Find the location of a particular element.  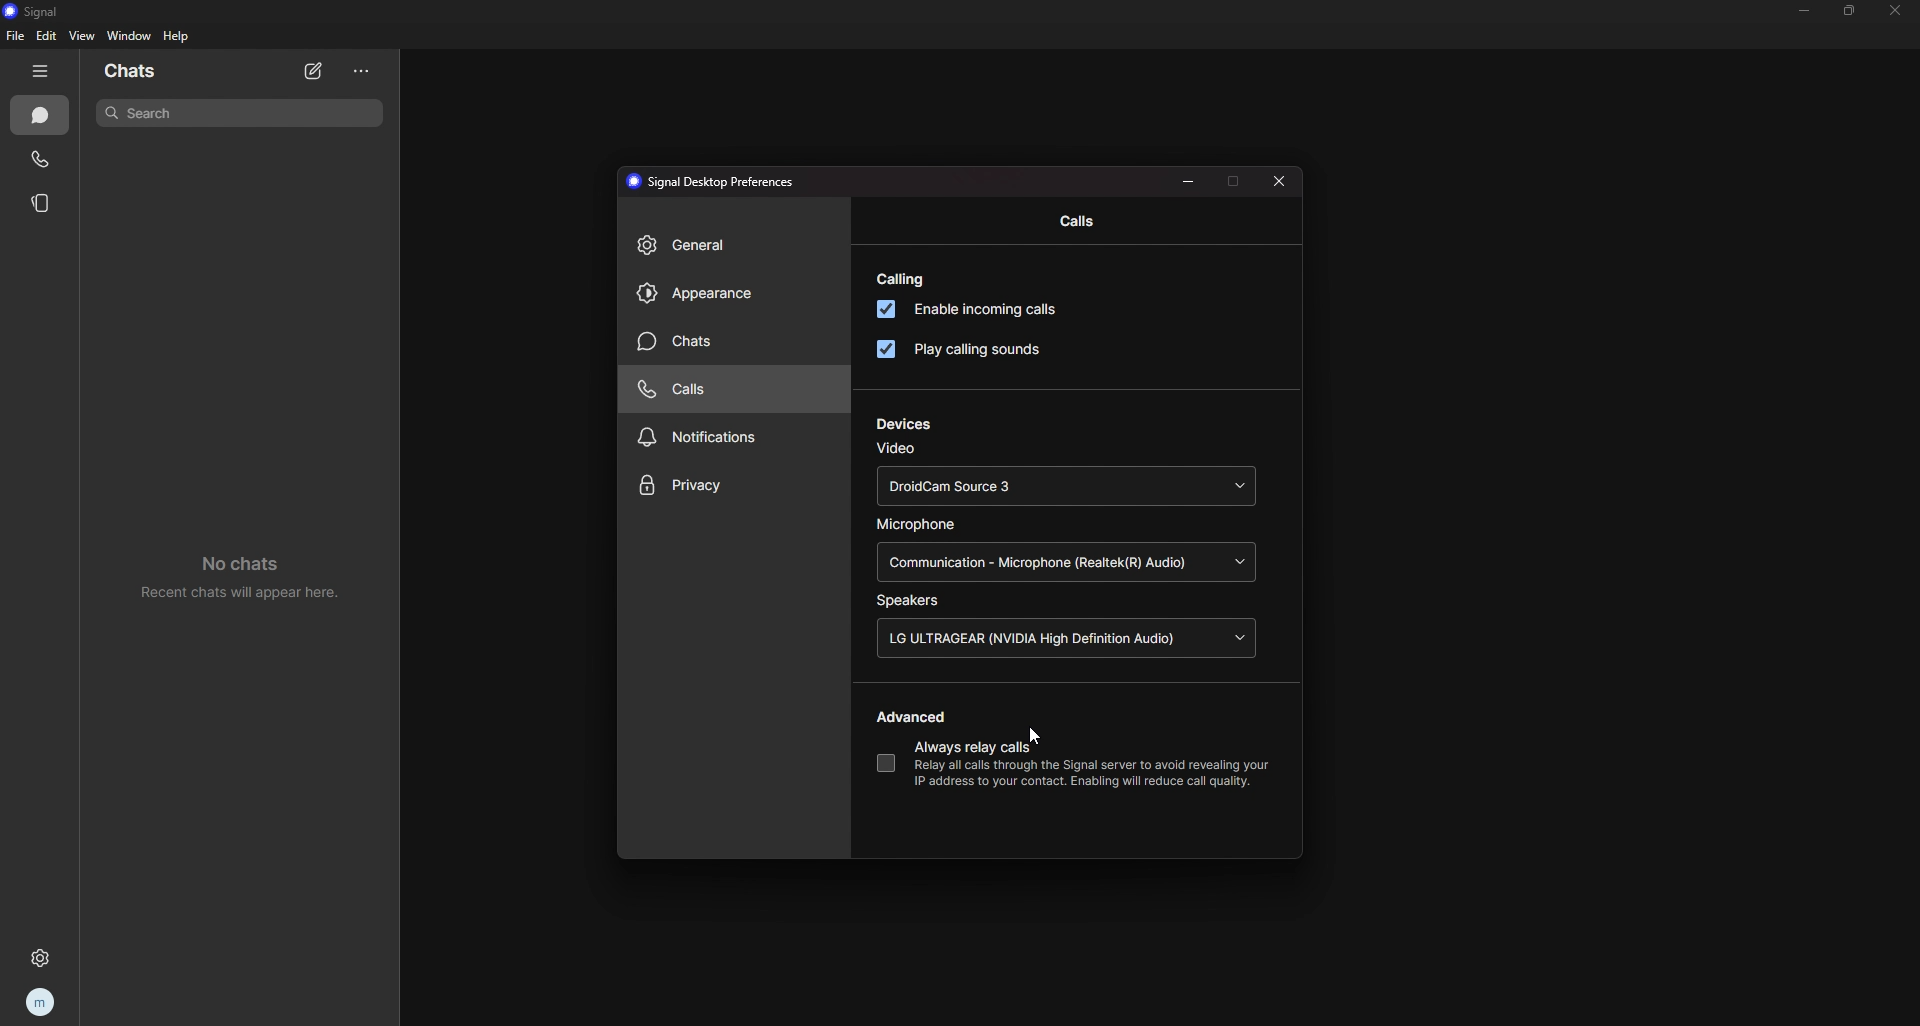

calls is located at coordinates (1085, 221).